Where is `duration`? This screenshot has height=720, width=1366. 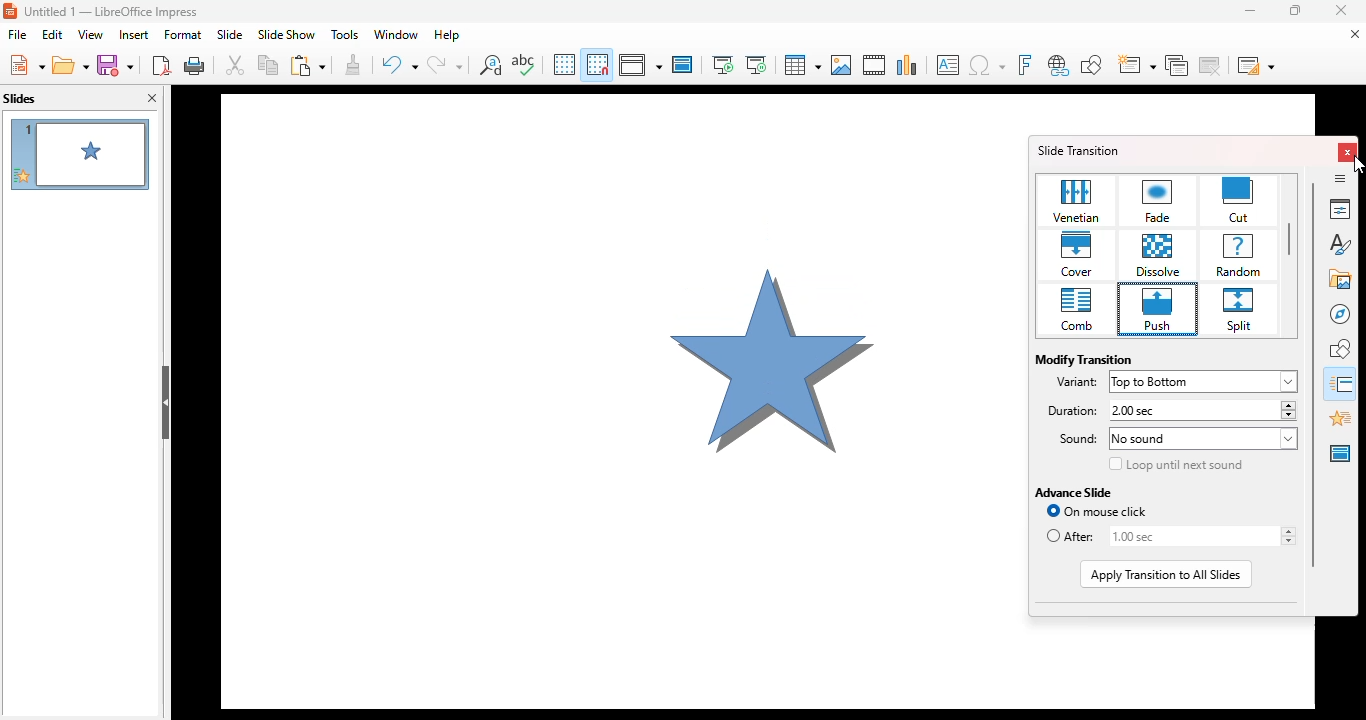
duration is located at coordinates (1067, 410).